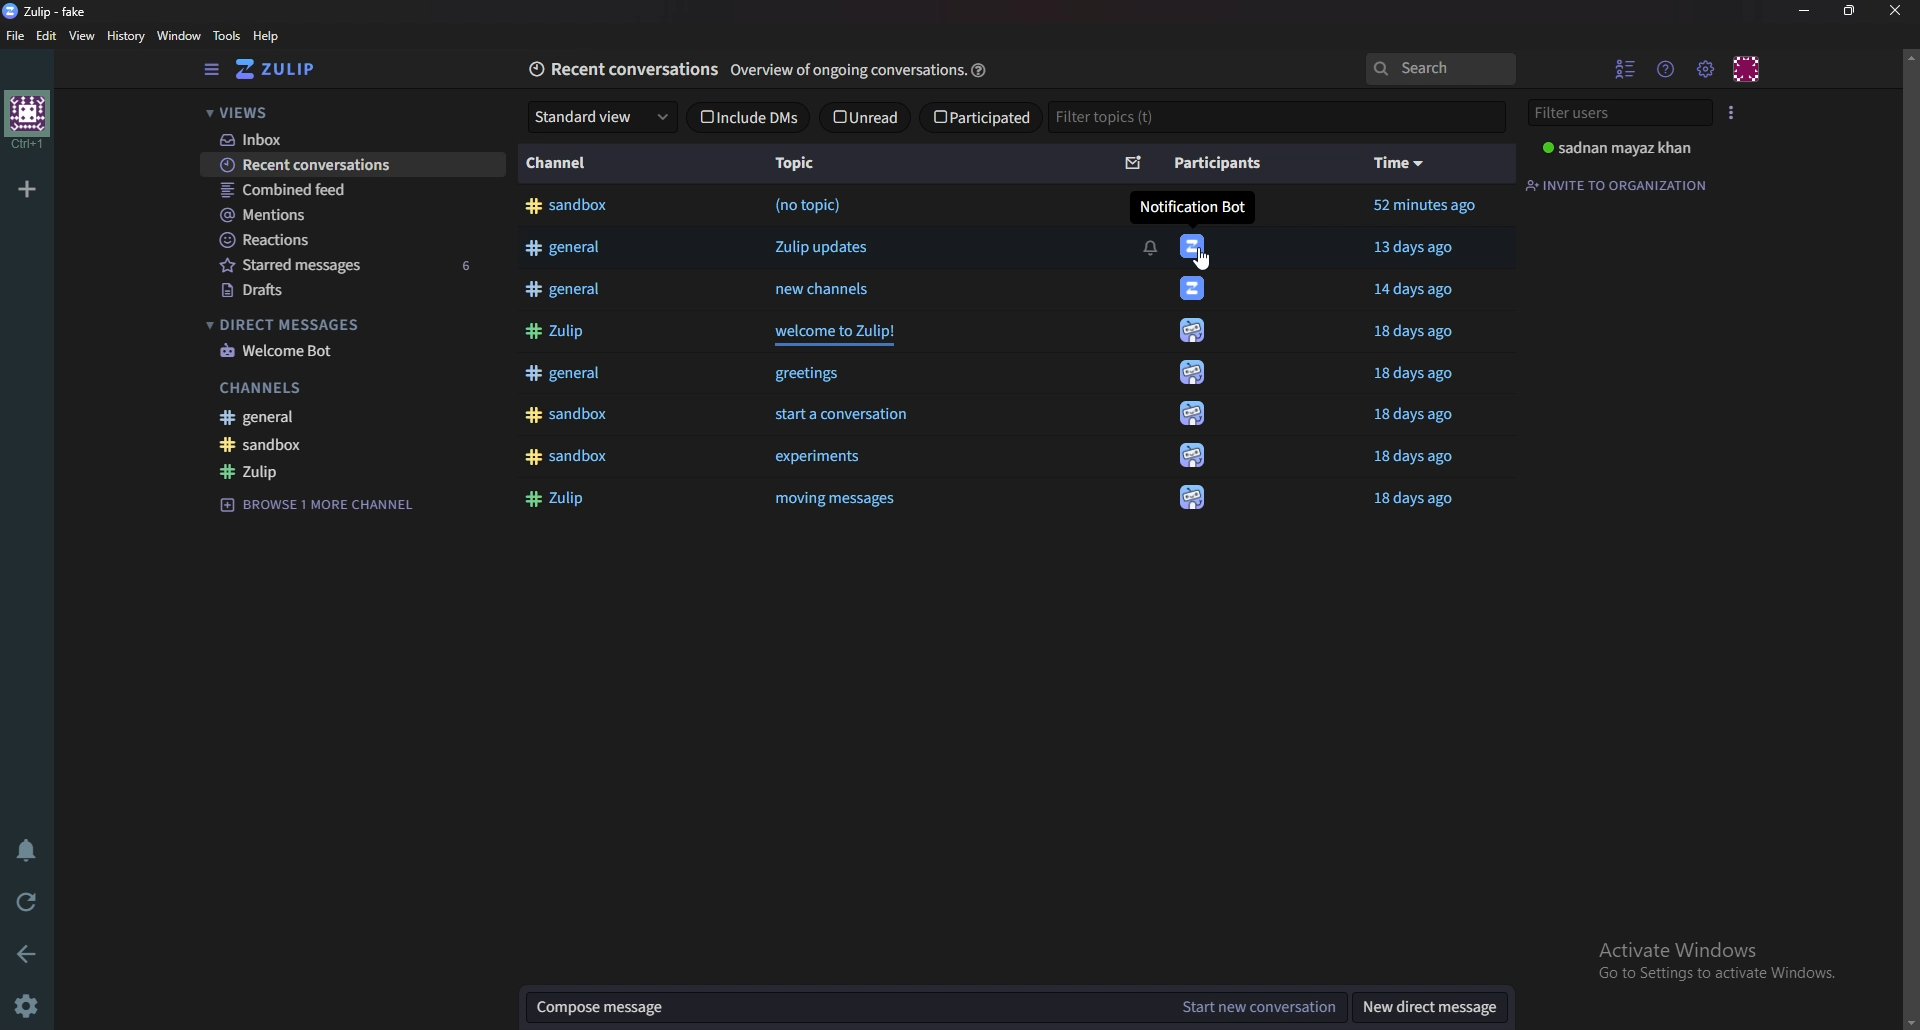  Describe the element at coordinates (230, 36) in the screenshot. I see `Tools` at that location.